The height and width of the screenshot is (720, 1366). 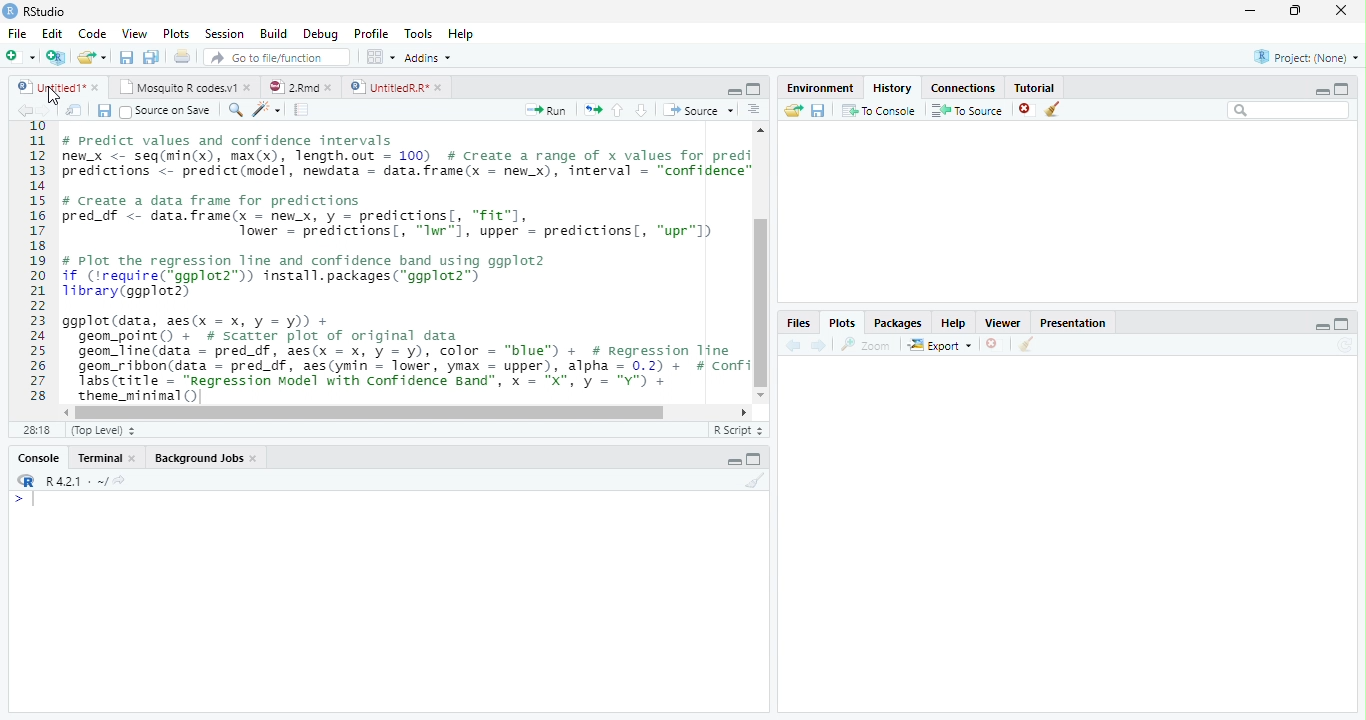 I want to click on Zoom, so click(x=235, y=112).